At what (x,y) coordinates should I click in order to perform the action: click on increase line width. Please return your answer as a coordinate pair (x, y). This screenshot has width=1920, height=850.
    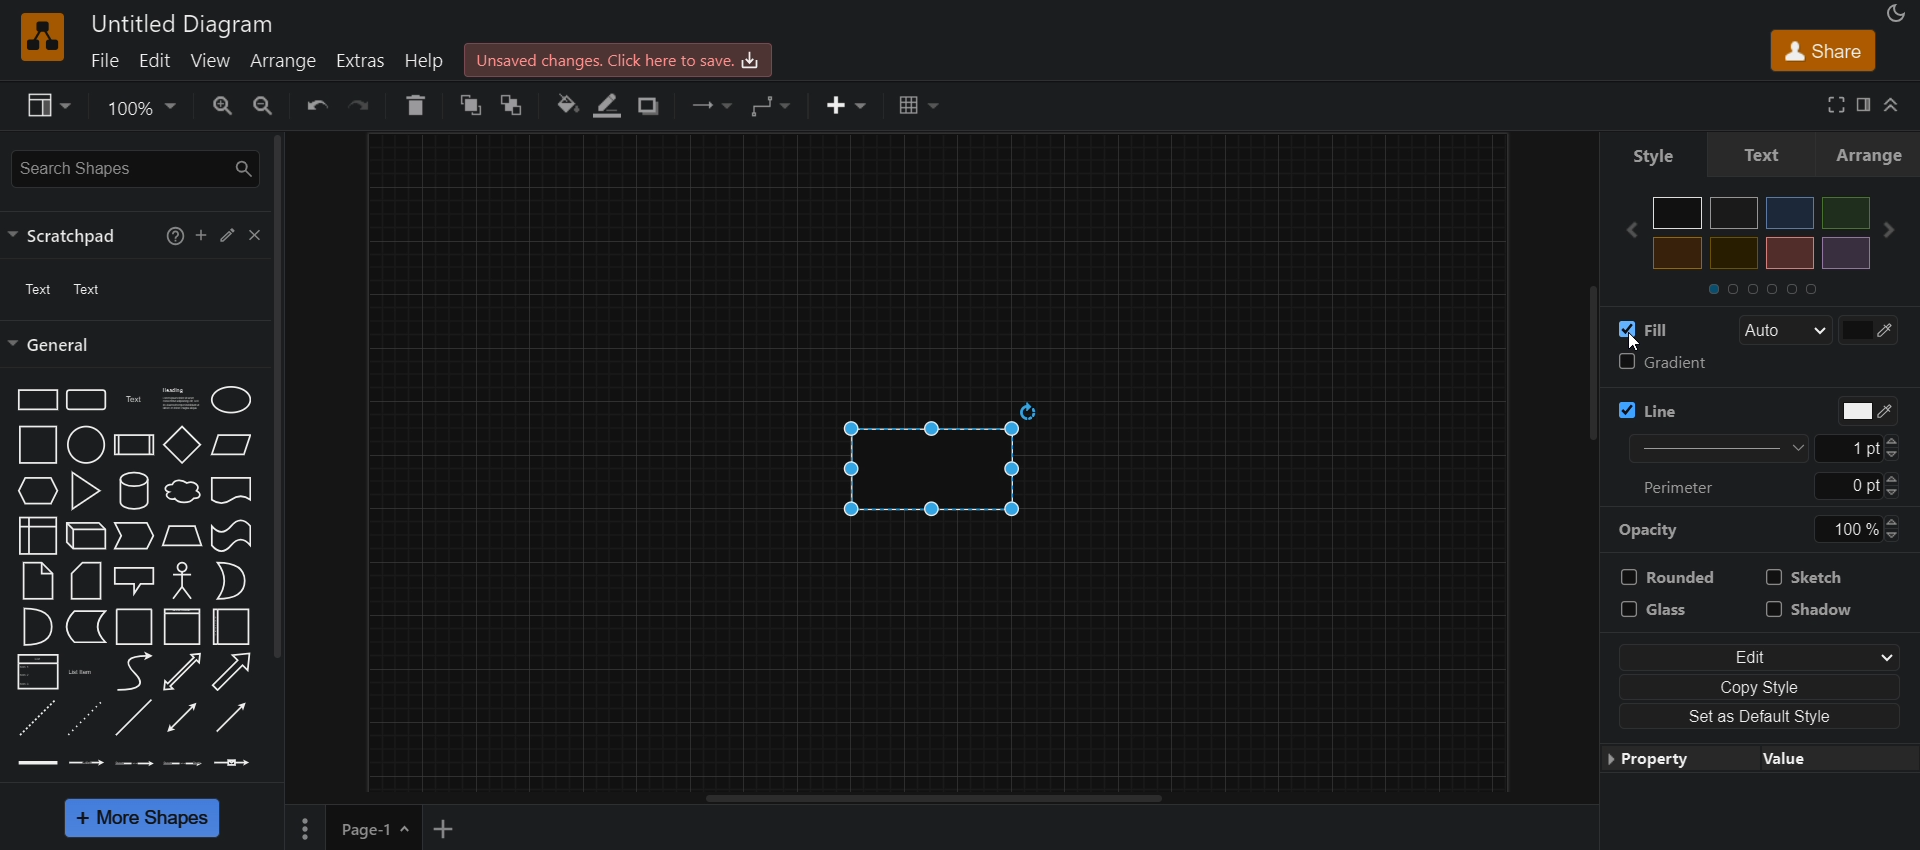
    Looking at the image, I should click on (1898, 440).